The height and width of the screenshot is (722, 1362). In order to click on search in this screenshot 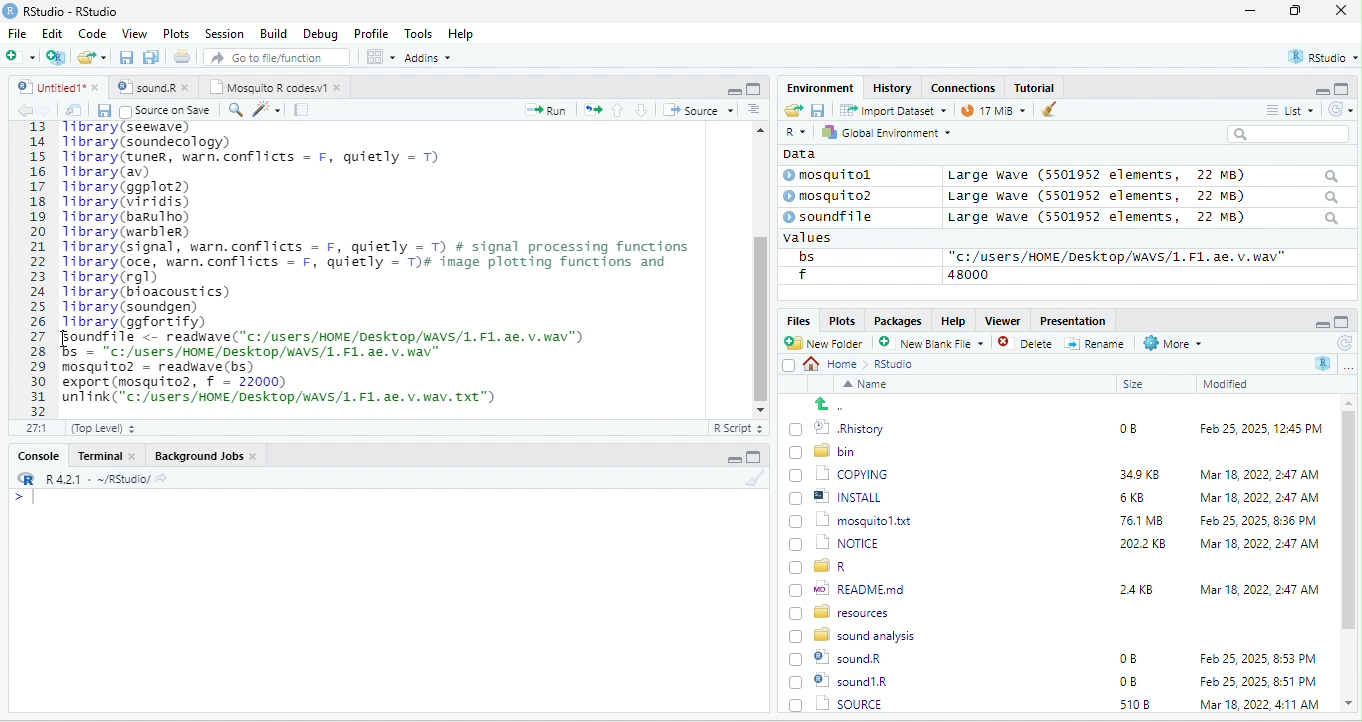, I will do `click(235, 108)`.